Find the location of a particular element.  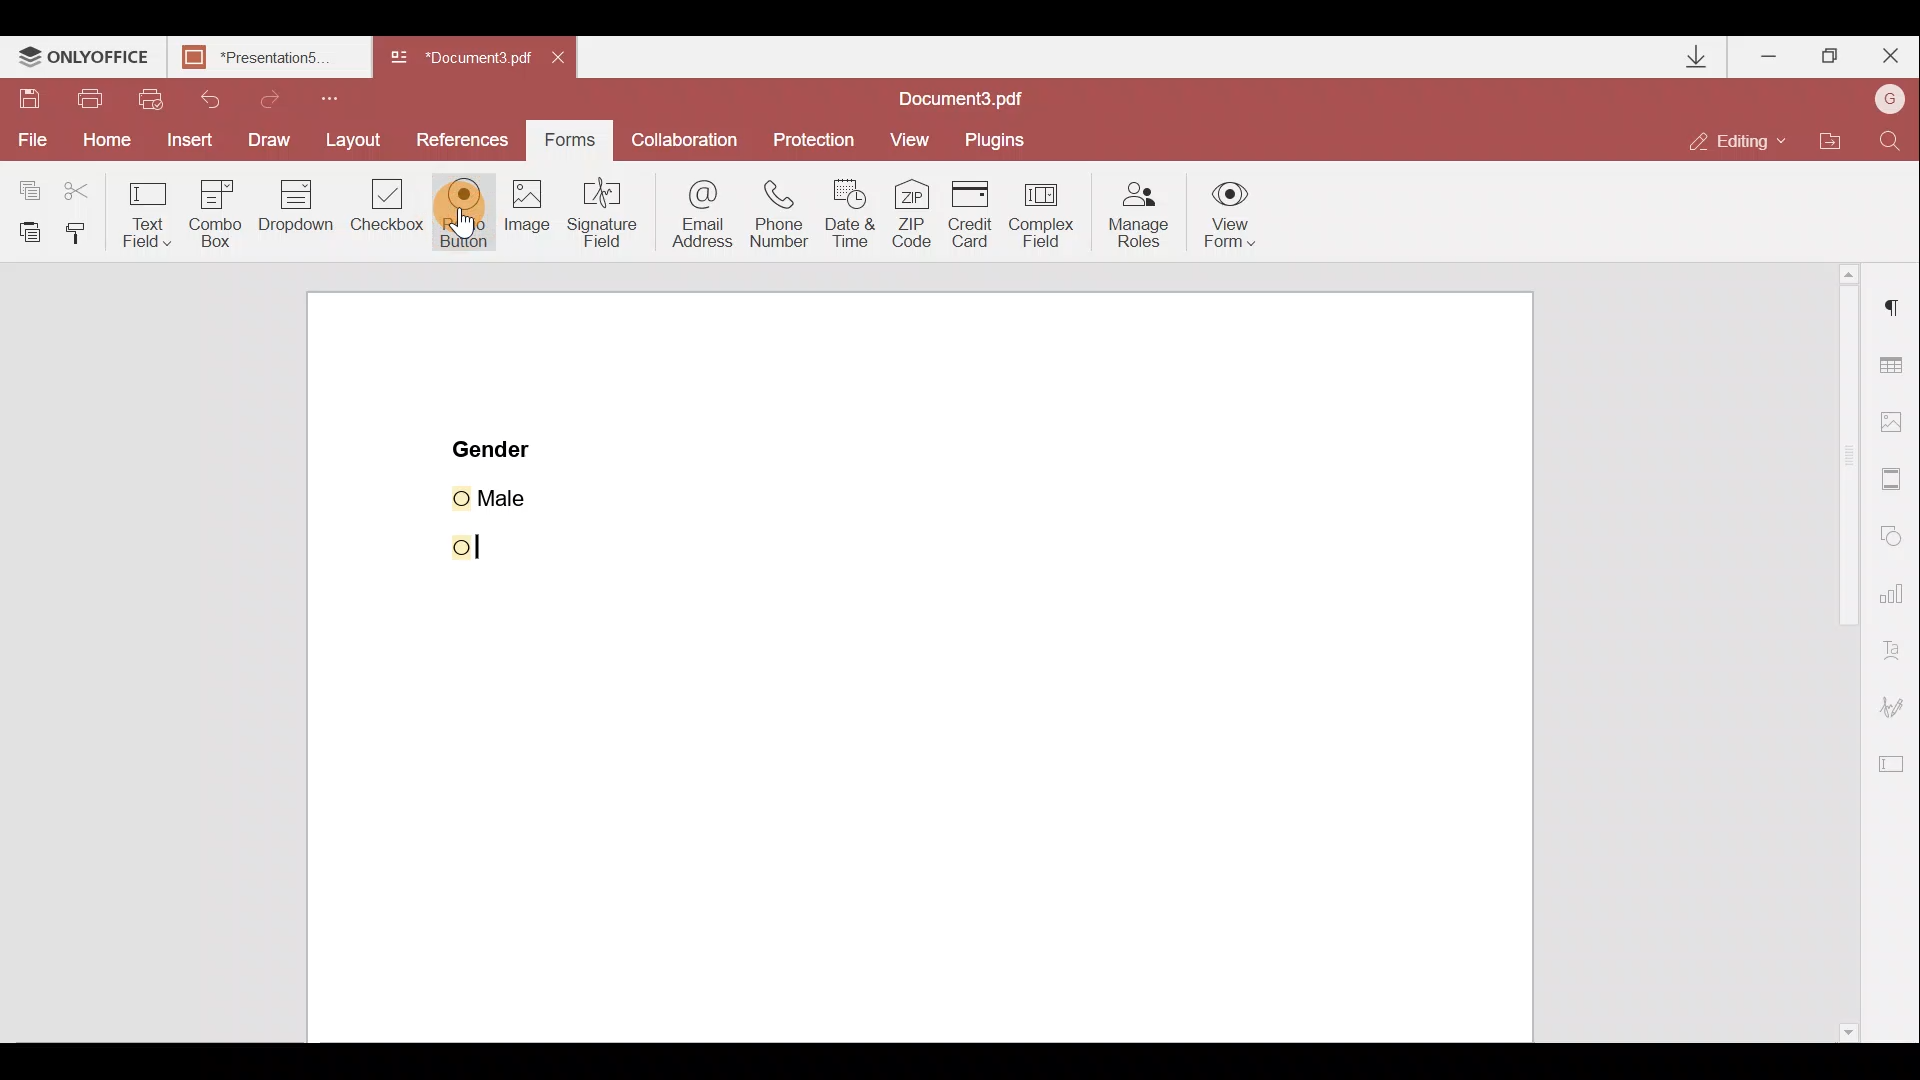

View form is located at coordinates (1231, 214).